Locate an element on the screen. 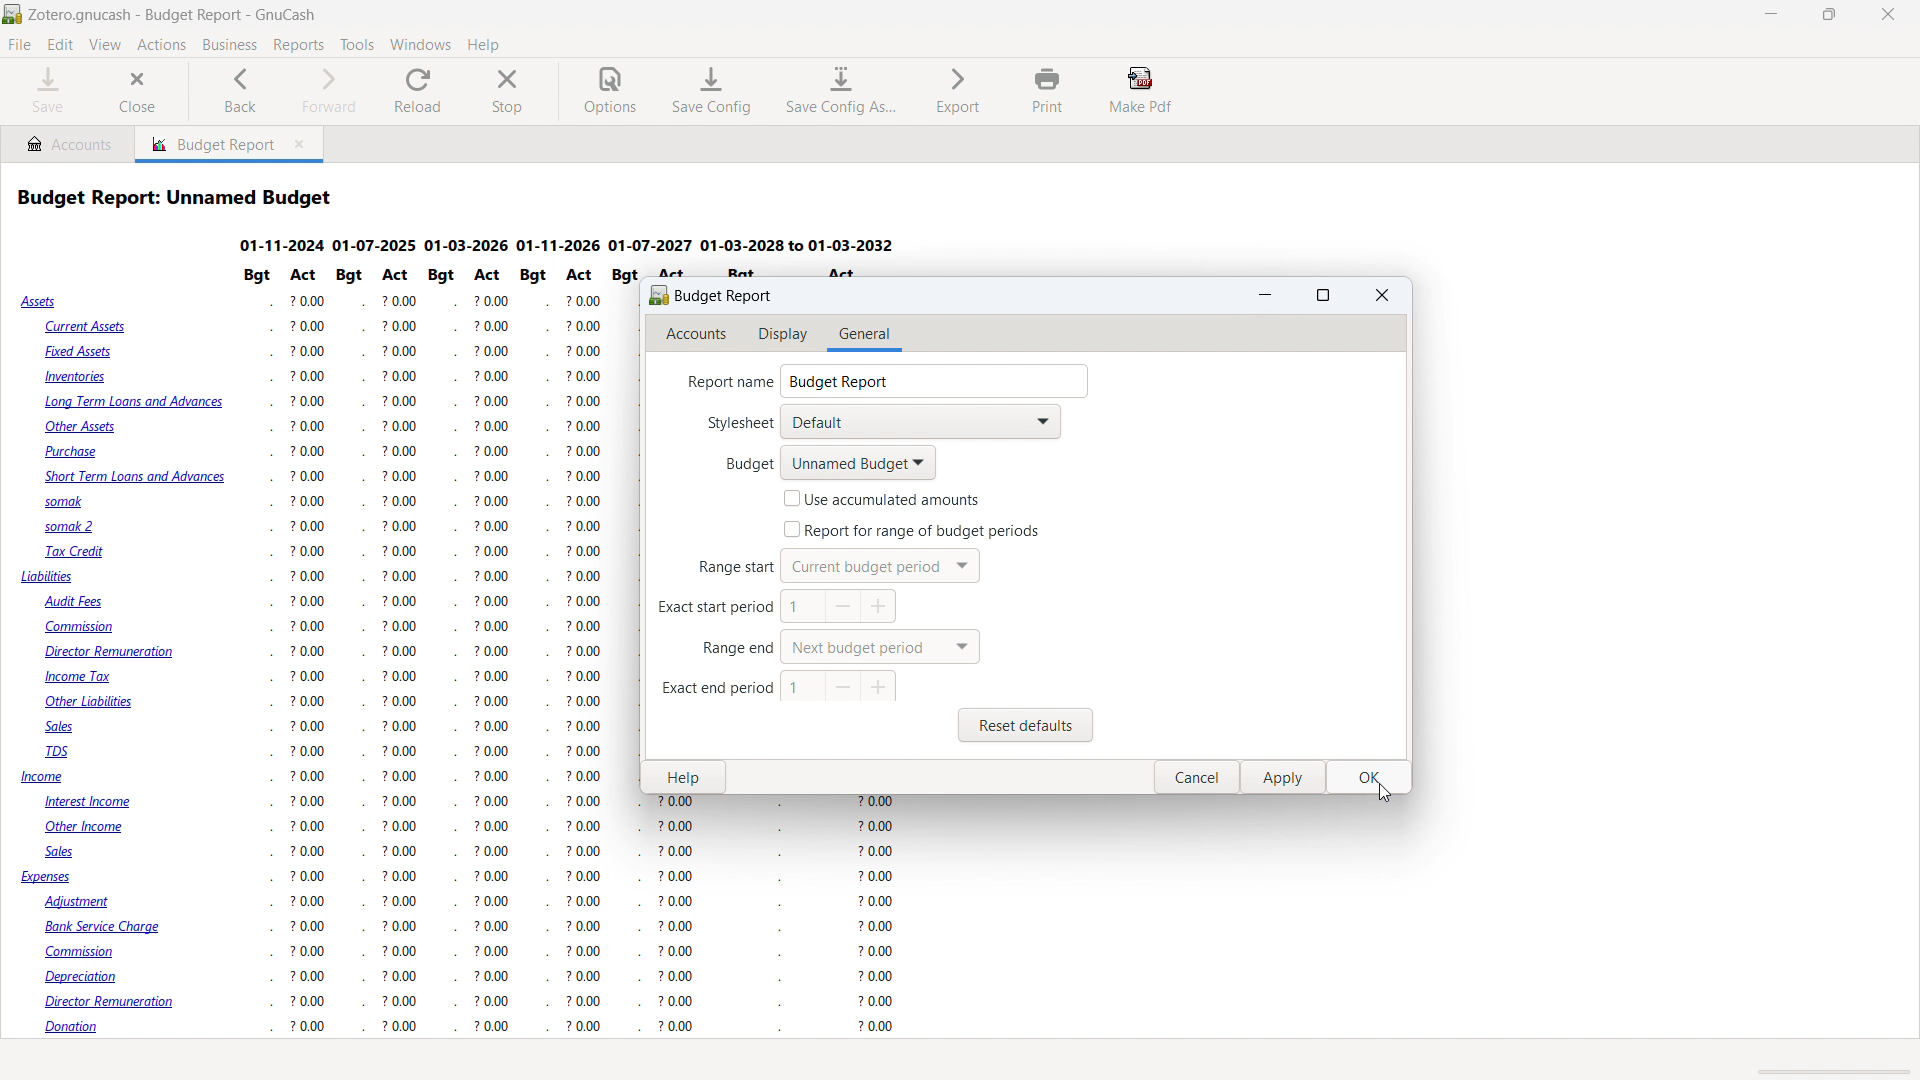 Image resolution: width=1920 pixels, height=1080 pixels. Liabilities is located at coordinates (48, 577).